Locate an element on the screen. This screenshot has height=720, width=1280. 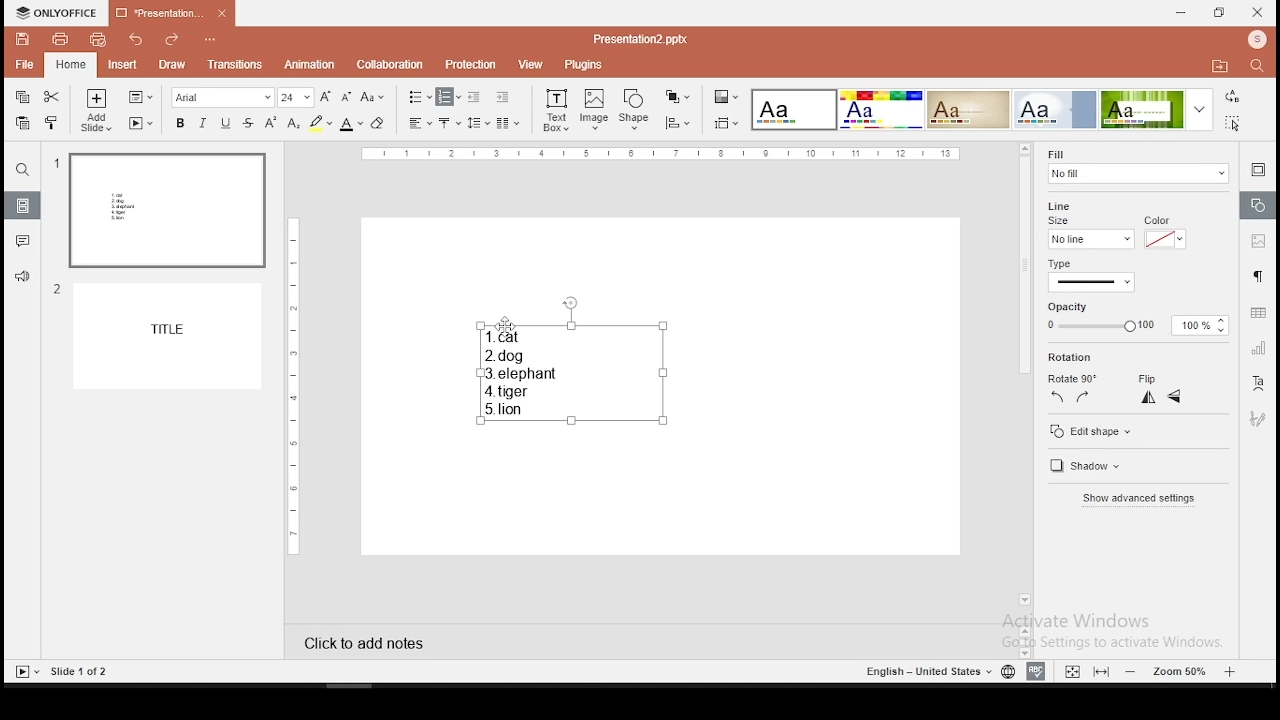
scale is located at coordinates (291, 384).